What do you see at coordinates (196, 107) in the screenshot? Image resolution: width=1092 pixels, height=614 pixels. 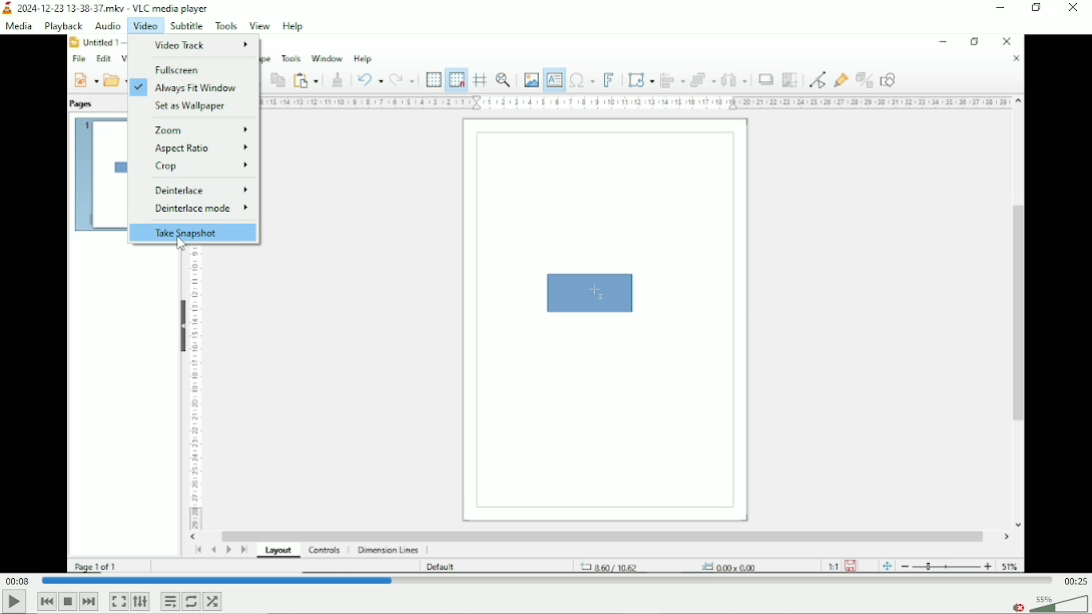 I see `Set as wallpaper` at bounding box center [196, 107].